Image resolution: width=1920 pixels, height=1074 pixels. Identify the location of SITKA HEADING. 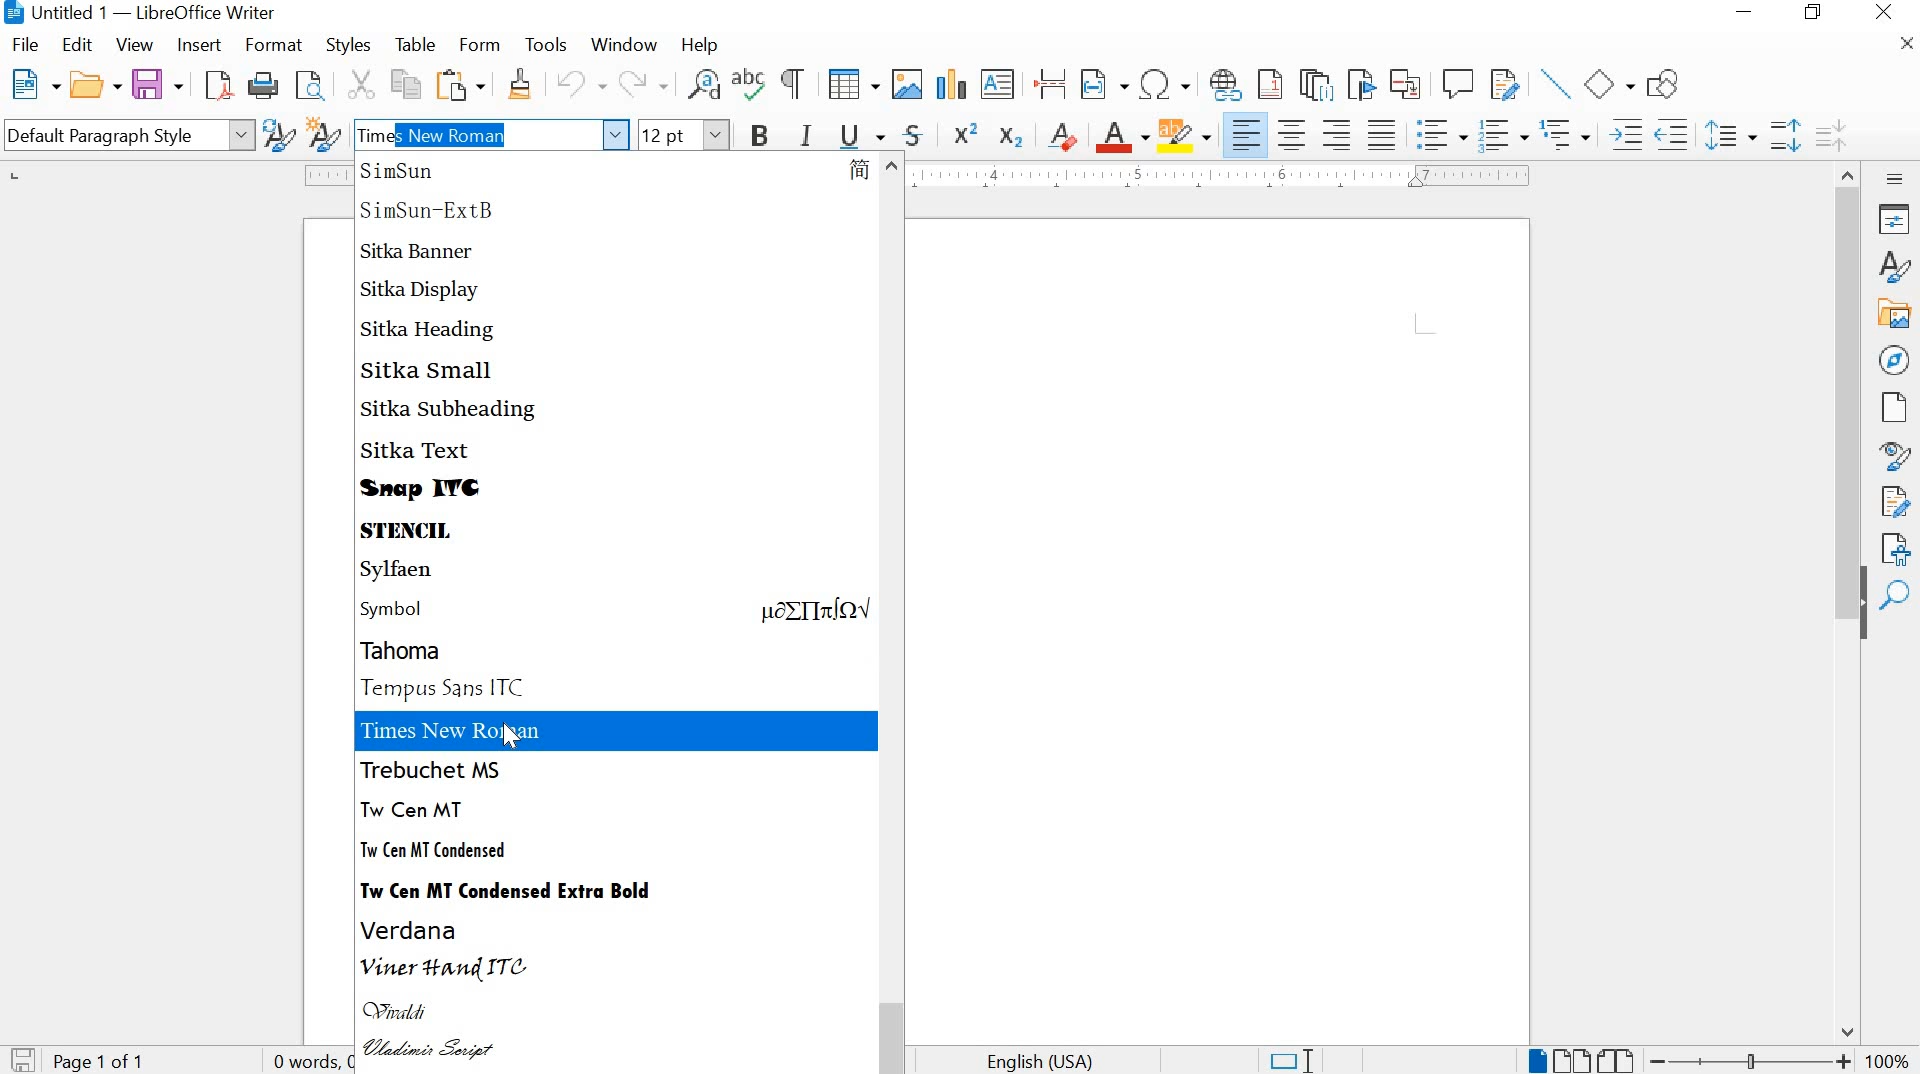
(430, 330).